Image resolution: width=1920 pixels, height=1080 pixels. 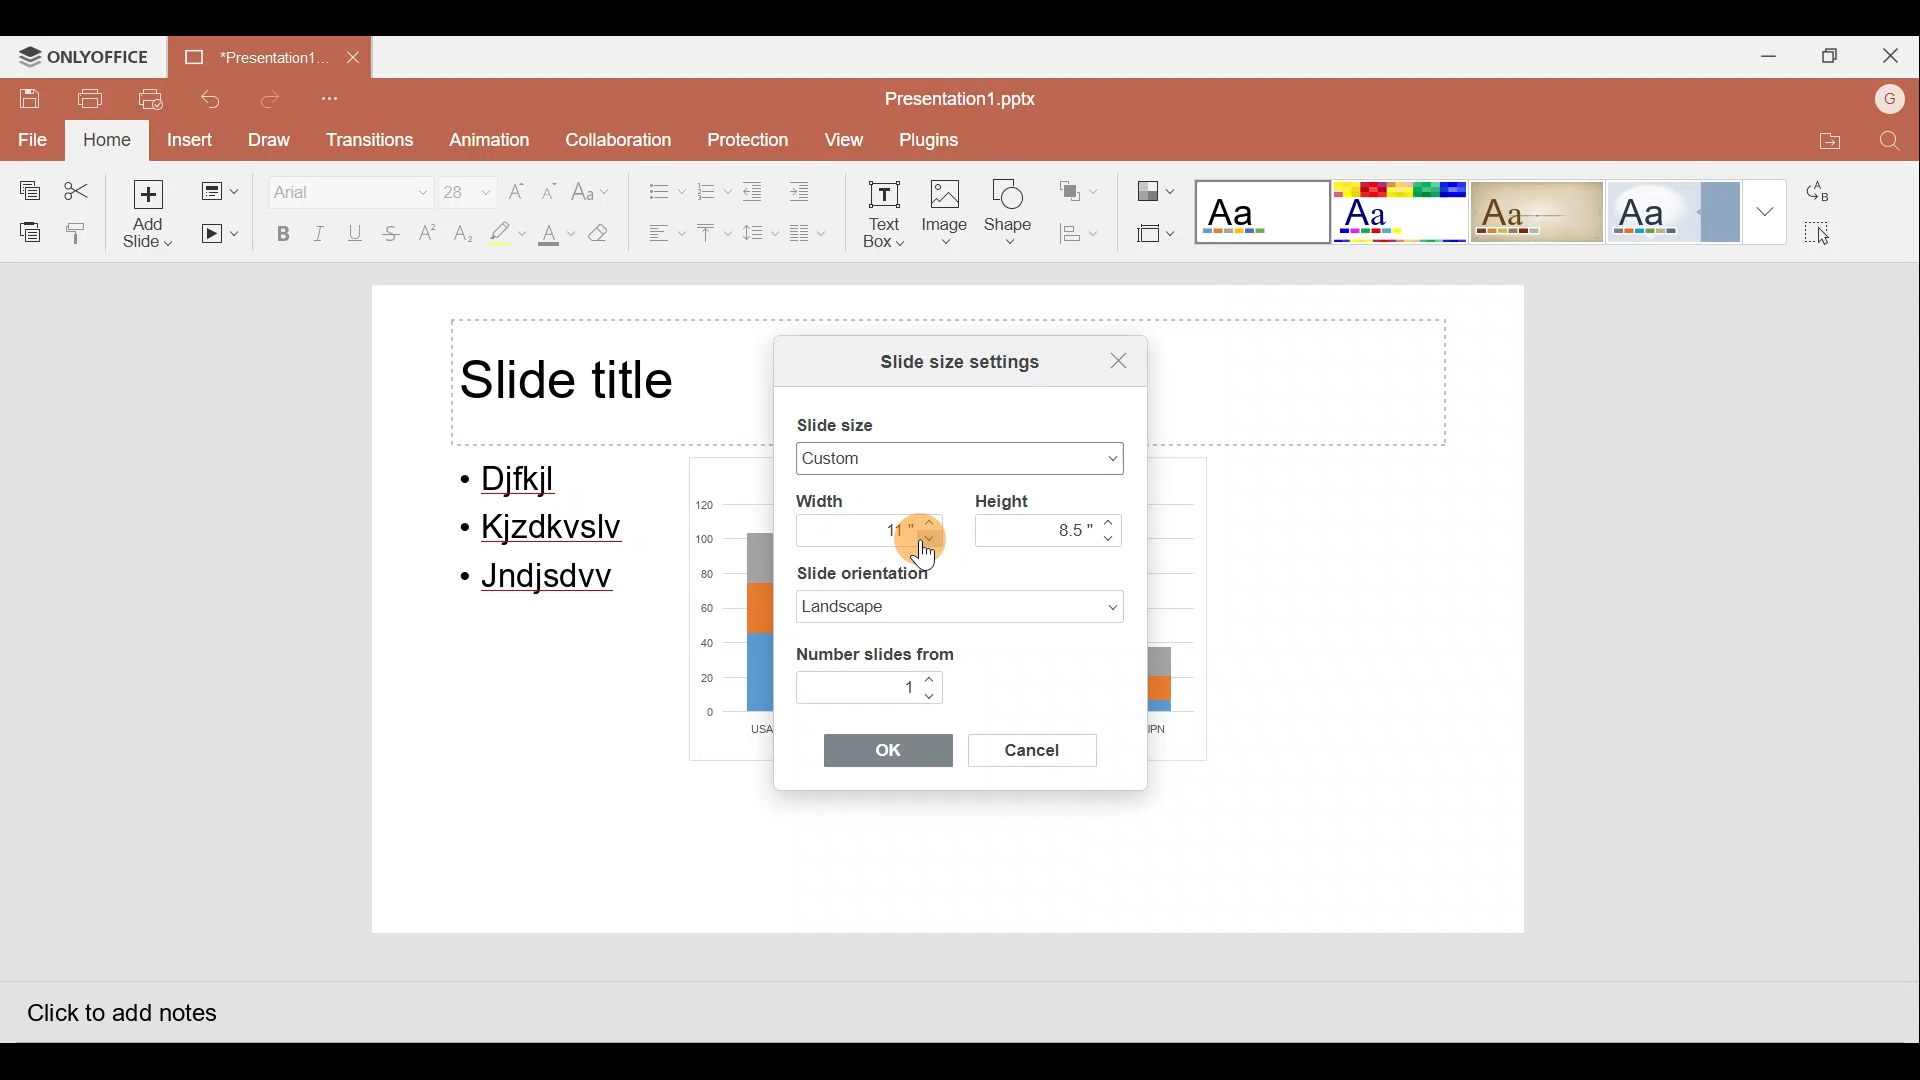 What do you see at coordinates (895, 457) in the screenshot?
I see `Widescreen` at bounding box center [895, 457].